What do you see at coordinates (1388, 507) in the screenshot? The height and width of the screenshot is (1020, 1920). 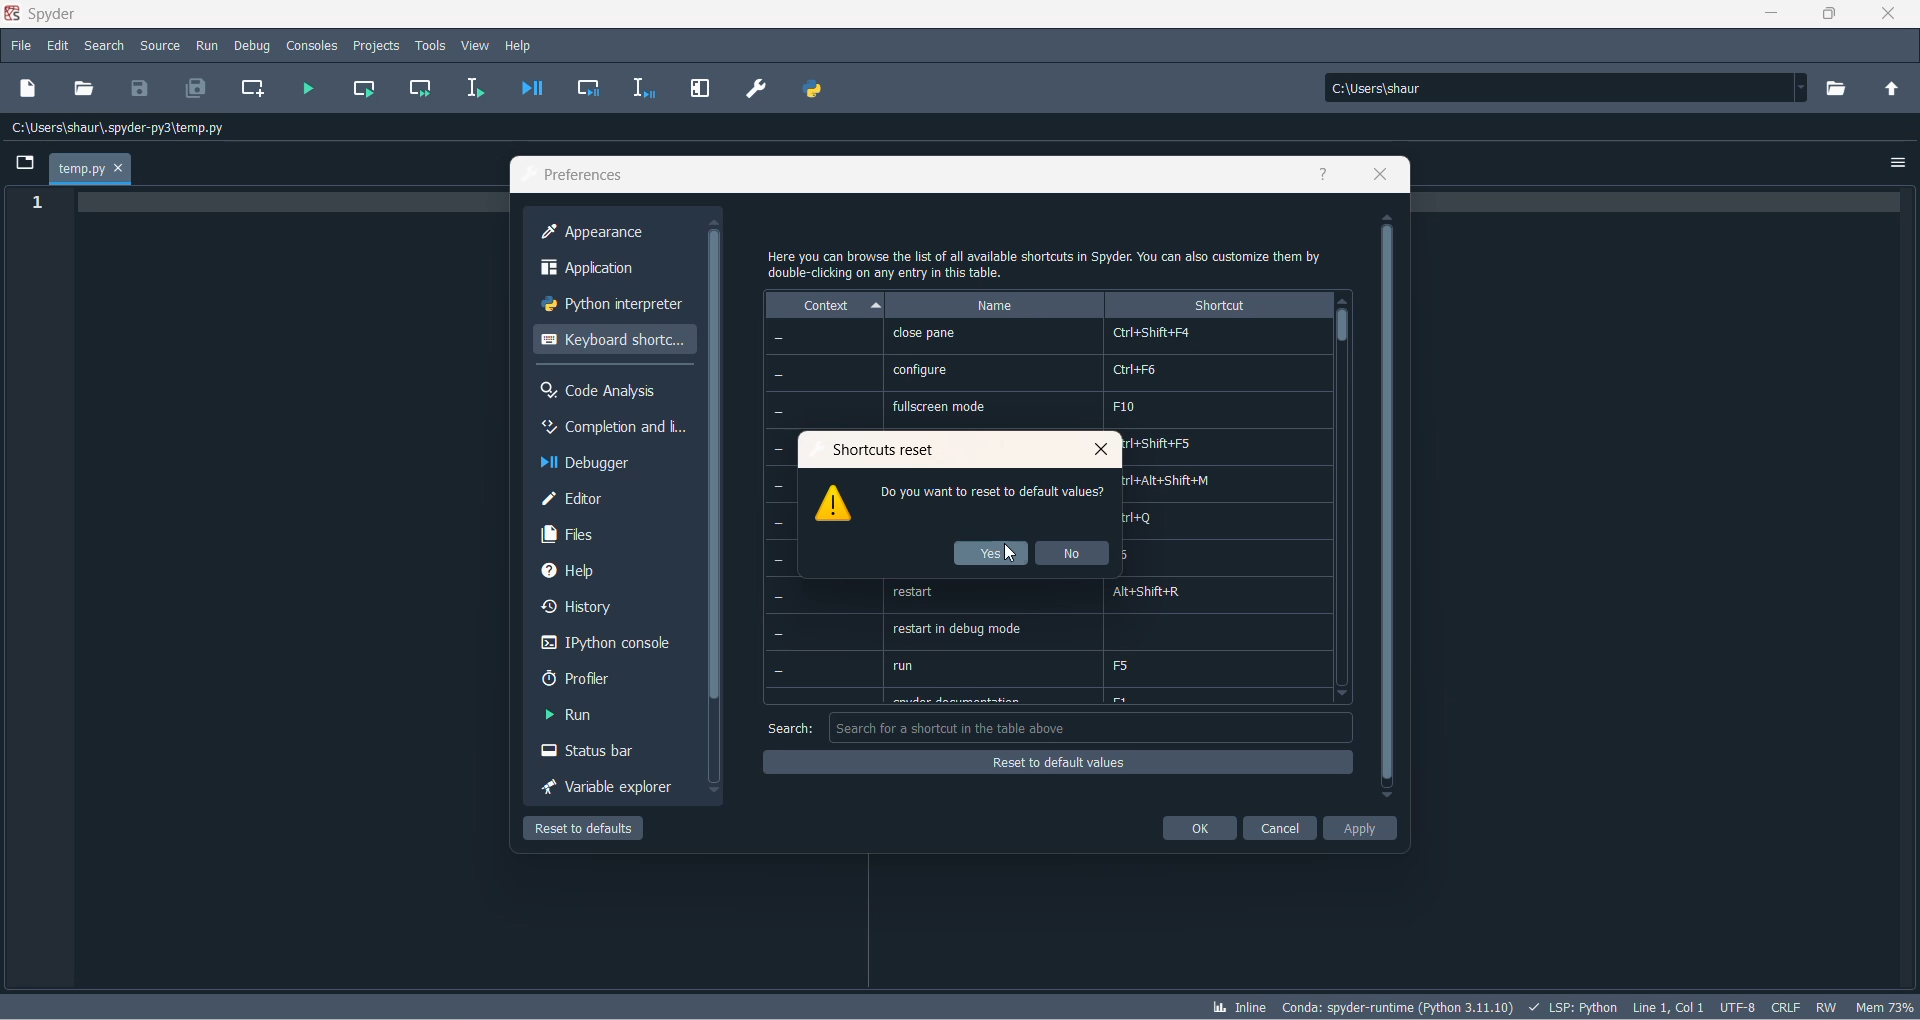 I see `scrollbar` at bounding box center [1388, 507].